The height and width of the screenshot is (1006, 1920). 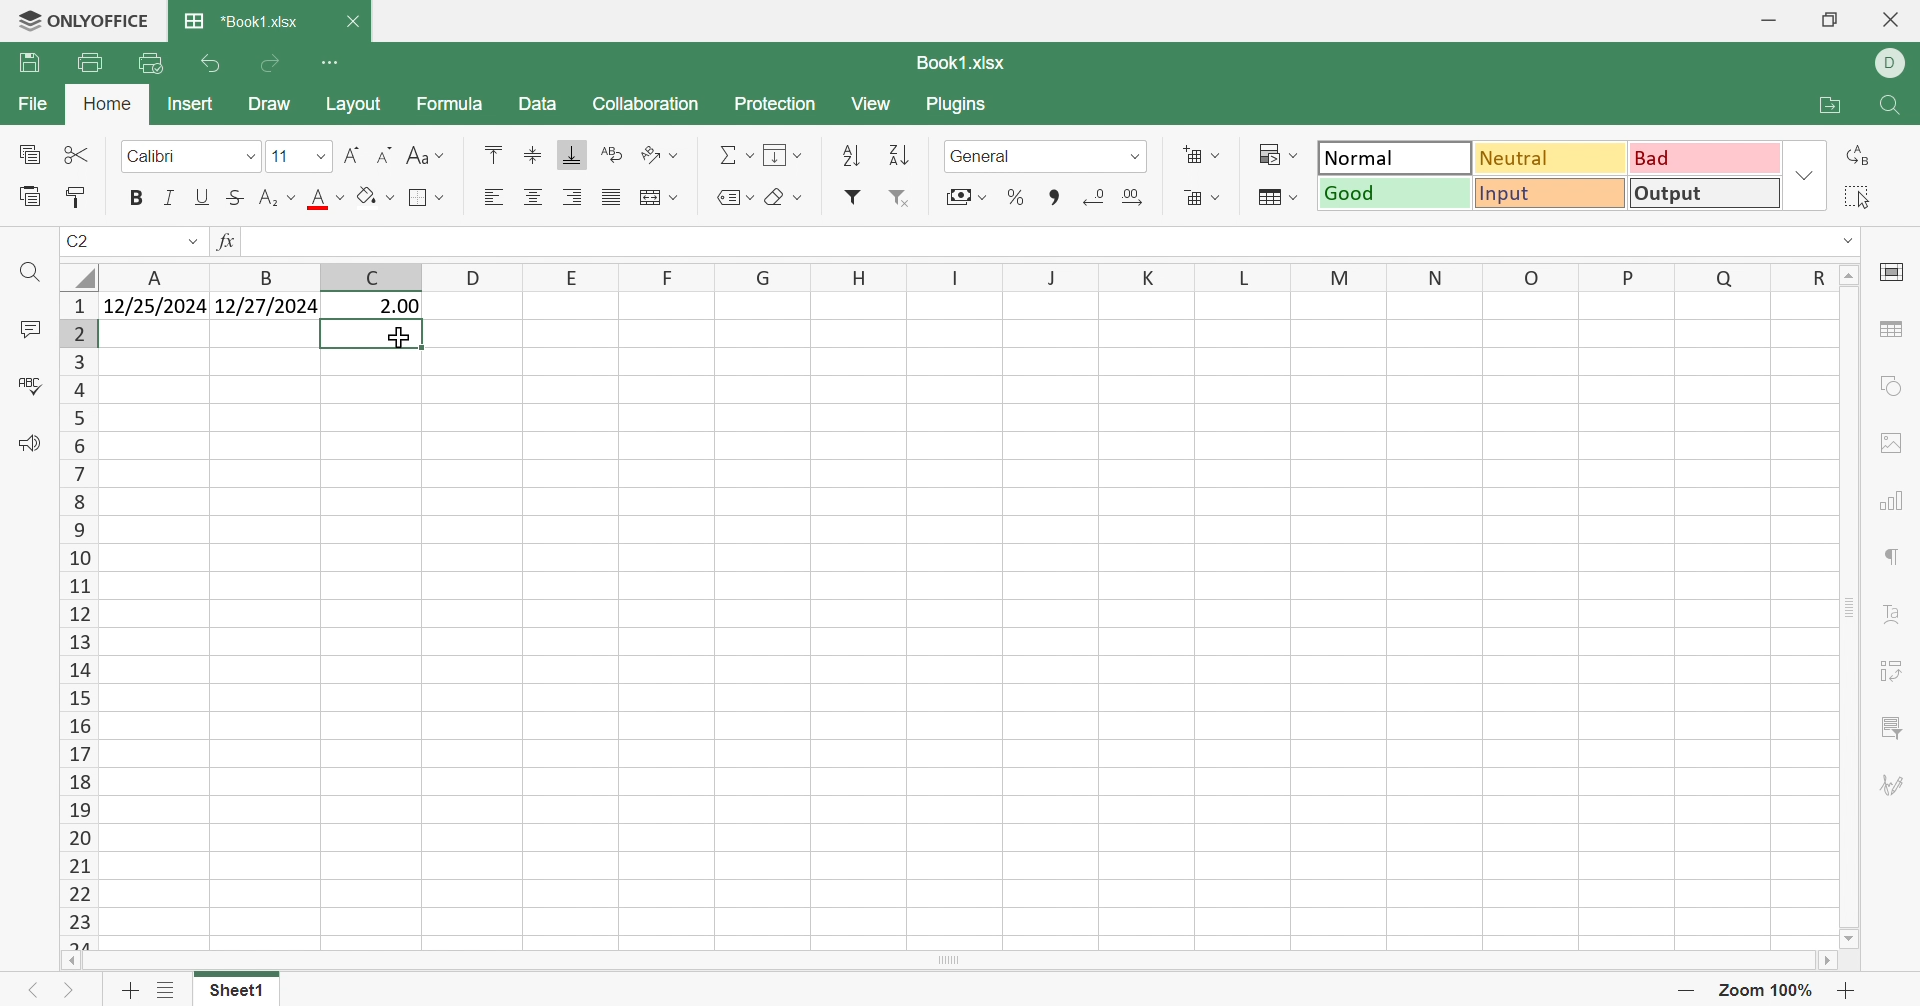 I want to click on Input, so click(x=1551, y=195).